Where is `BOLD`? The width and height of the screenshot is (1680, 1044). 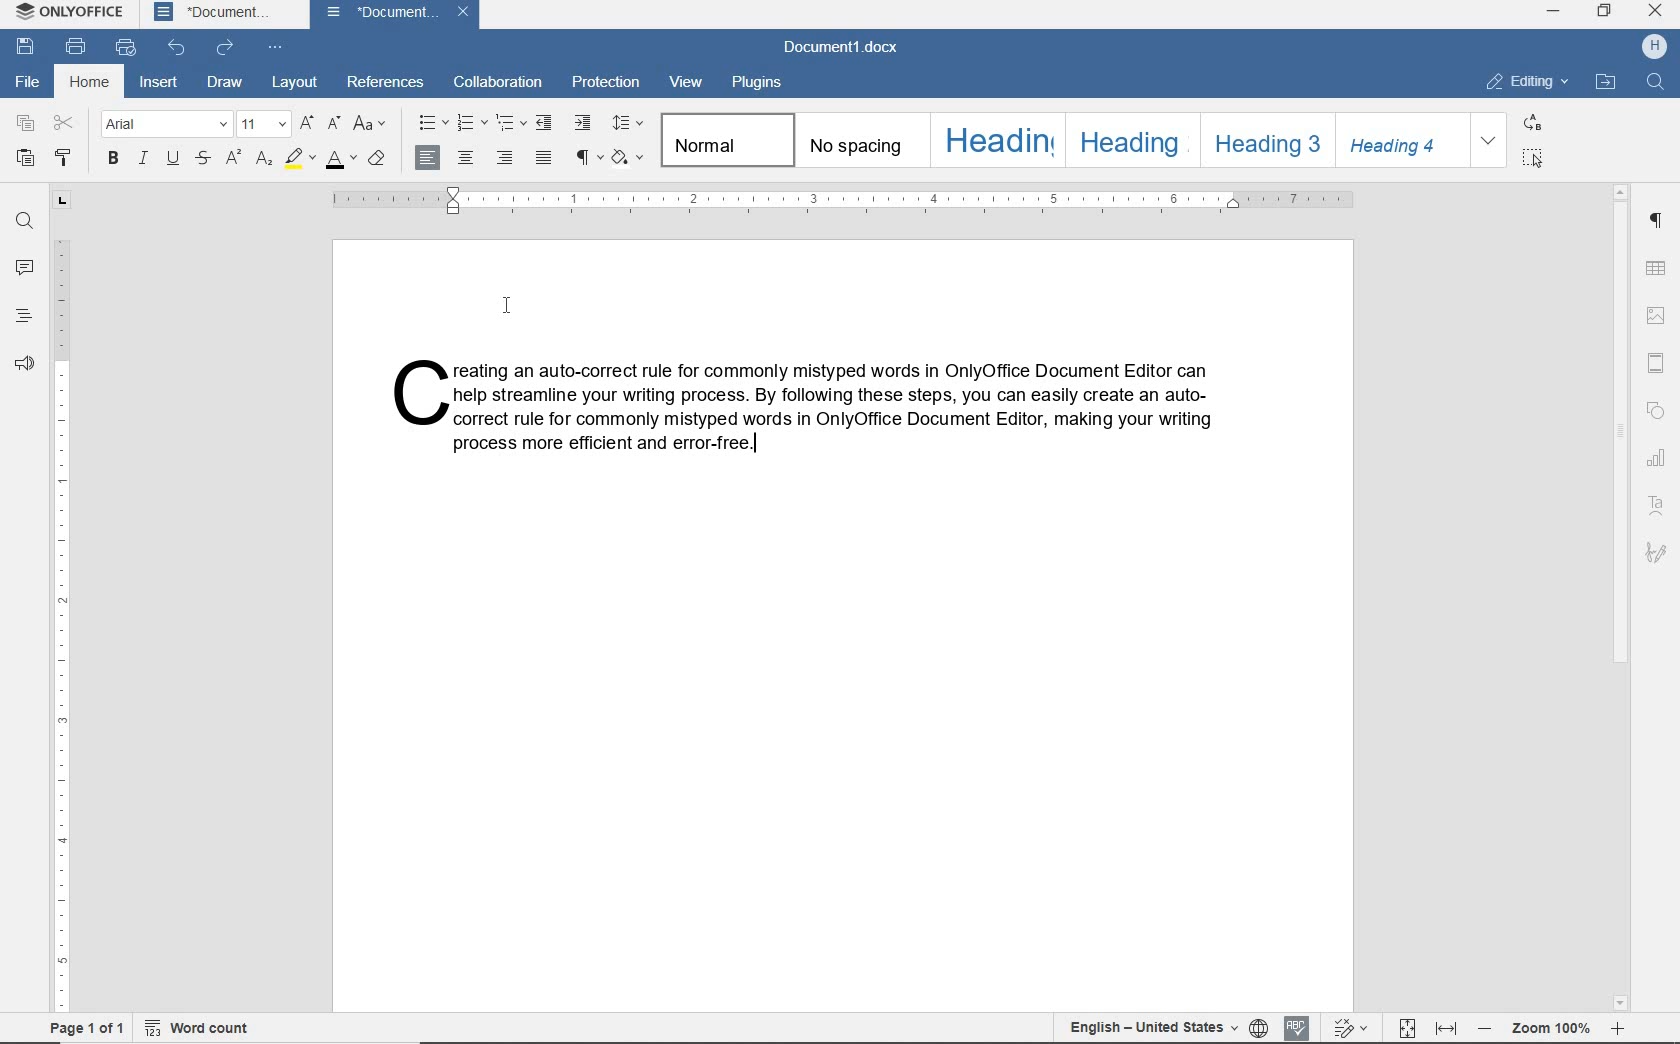 BOLD is located at coordinates (114, 162).